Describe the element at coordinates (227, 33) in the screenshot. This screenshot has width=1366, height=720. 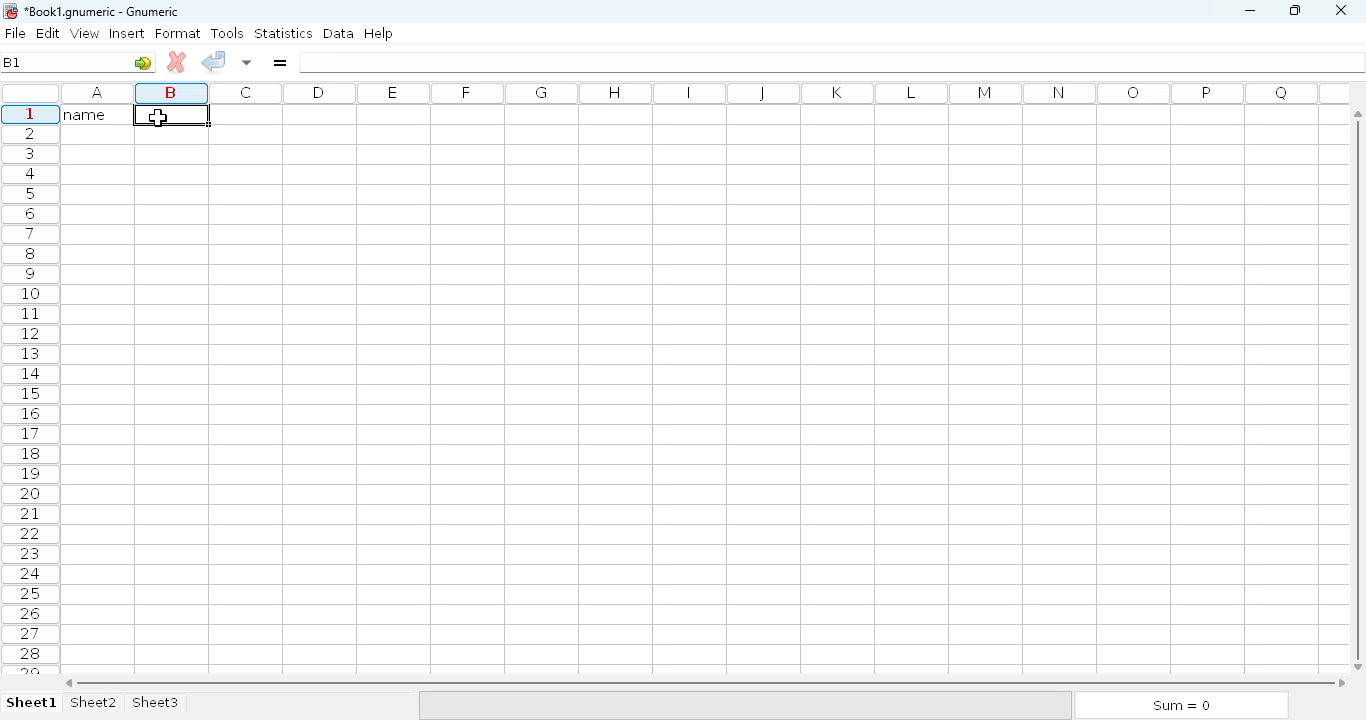
I see `tools` at that location.